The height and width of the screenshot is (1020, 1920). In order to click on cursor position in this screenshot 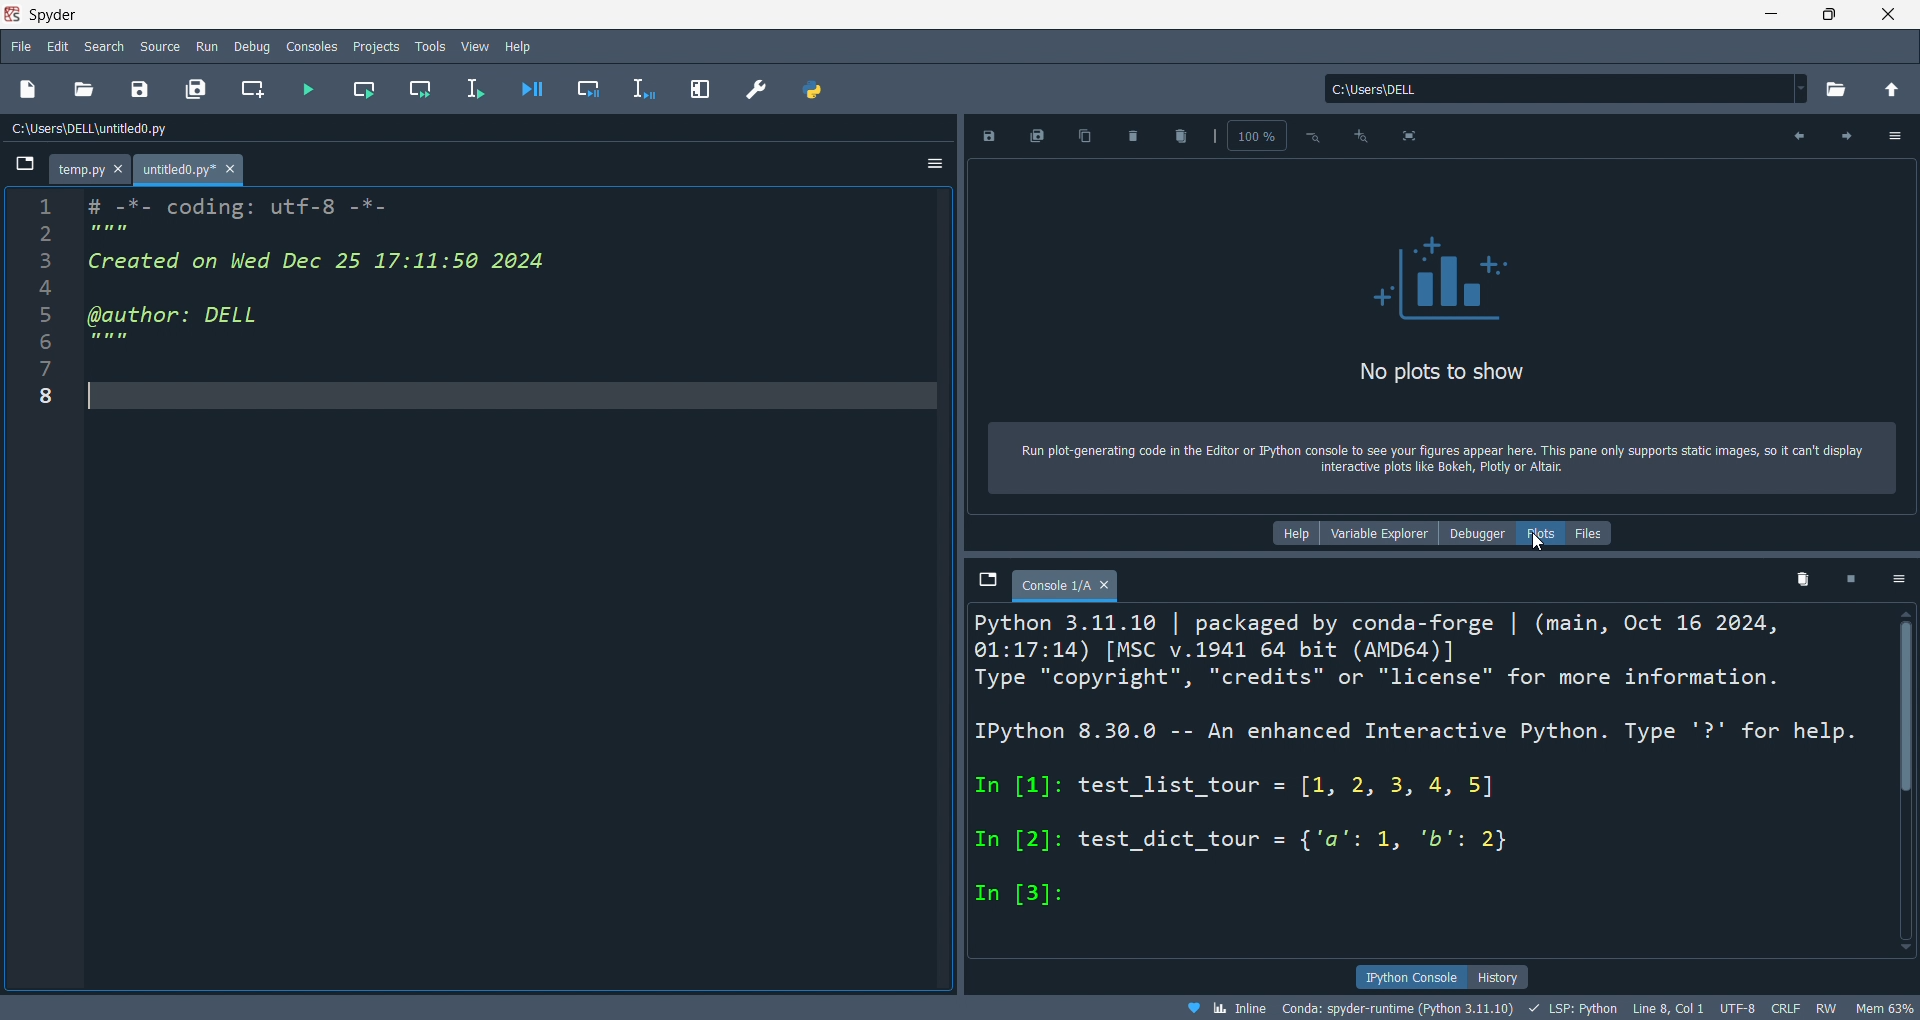, I will do `click(1664, 1008)`.